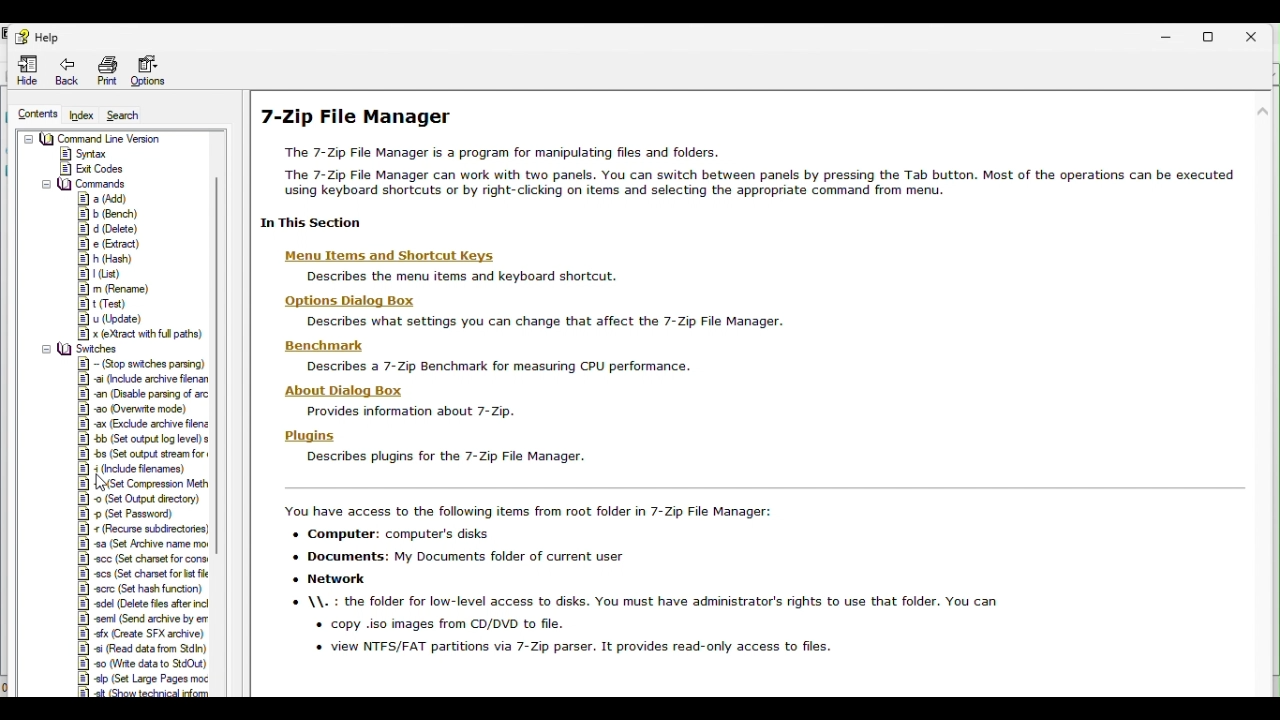  What do you see at coordinates (144, 558) in the screenshot?
I see `Set character set` at bounding box center [144, 558].